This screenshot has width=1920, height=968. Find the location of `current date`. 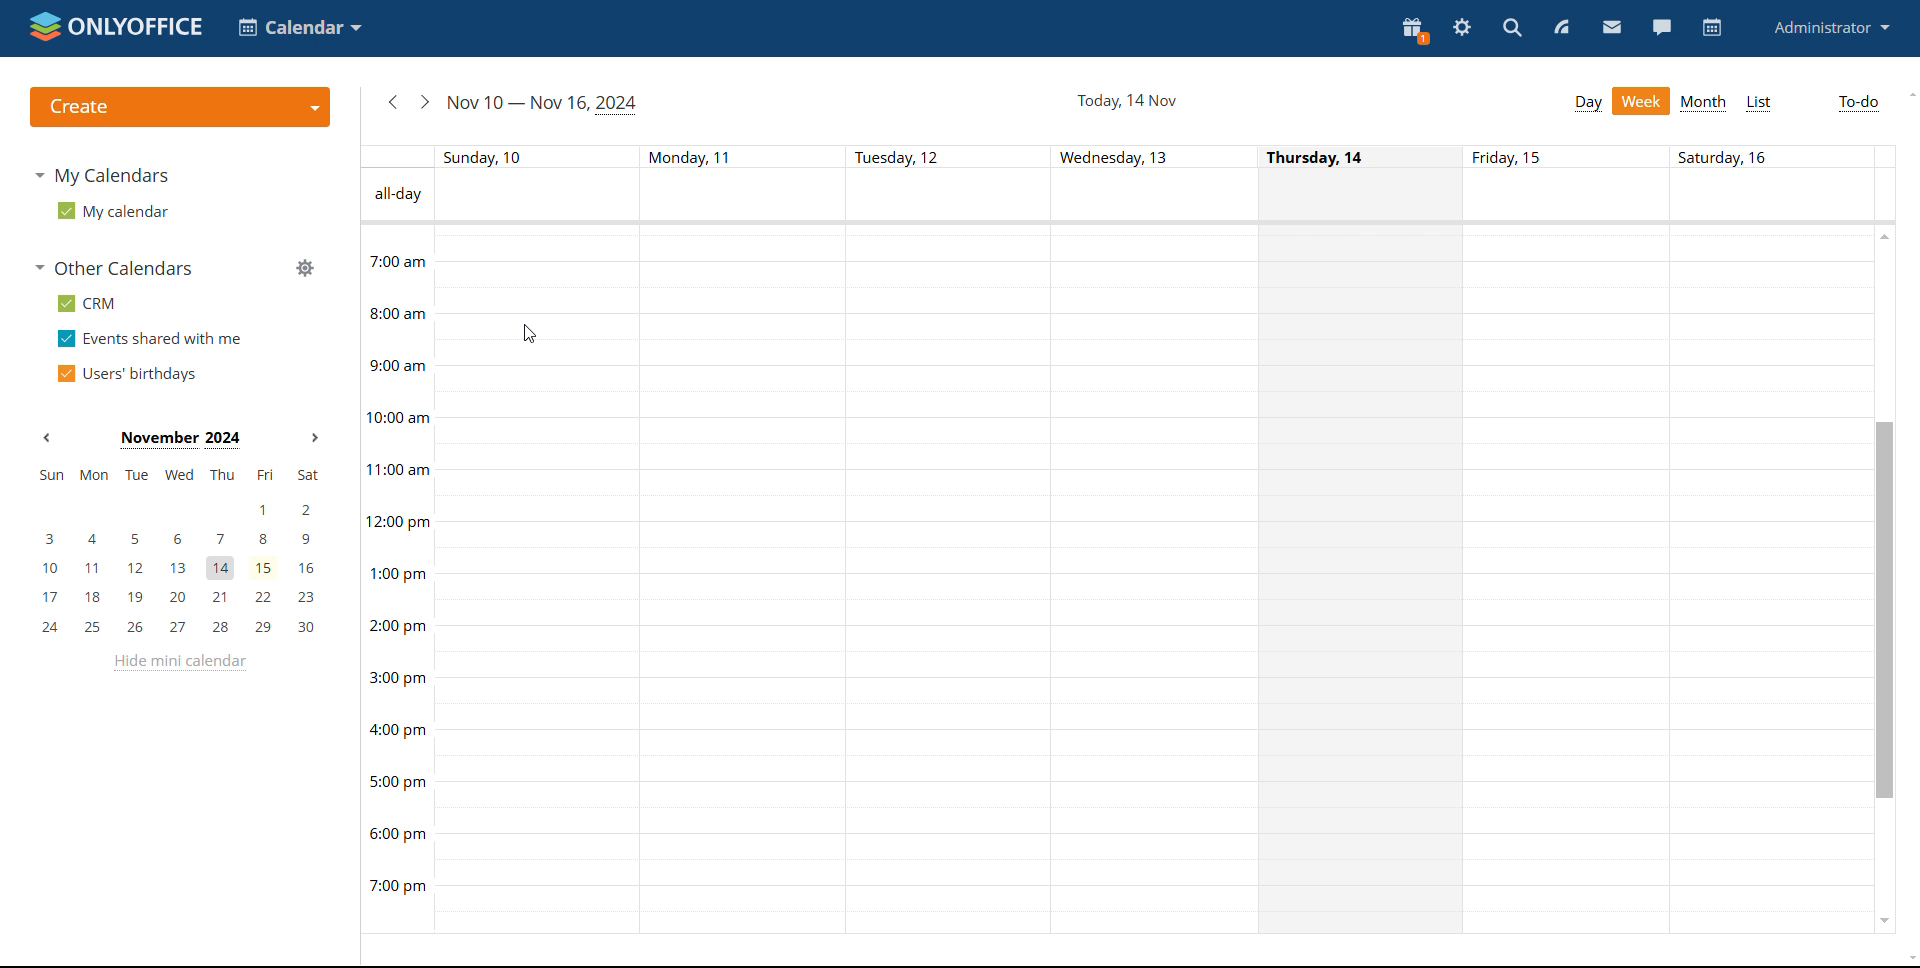

current date is located at coordinates (1126, 102).